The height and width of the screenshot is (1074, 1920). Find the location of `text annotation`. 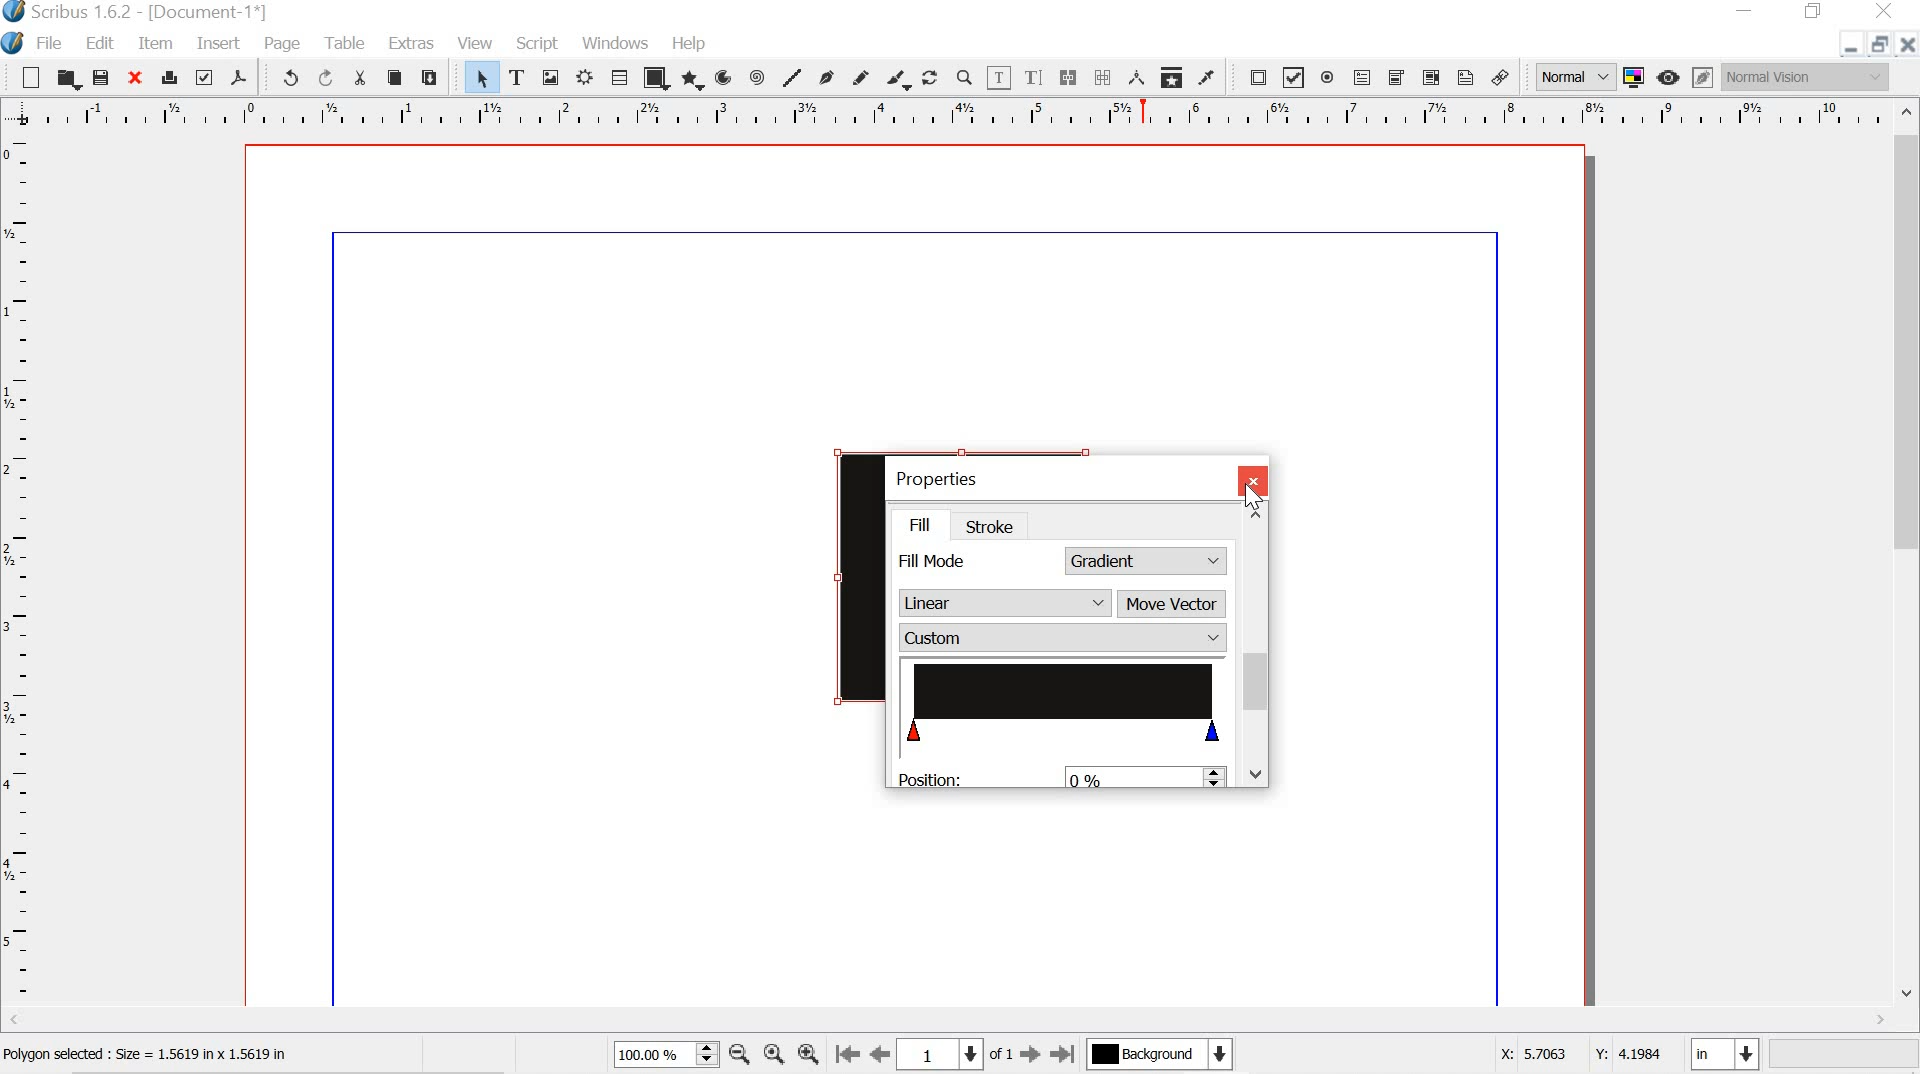

text annotation is located at coordinates (1464, 77).